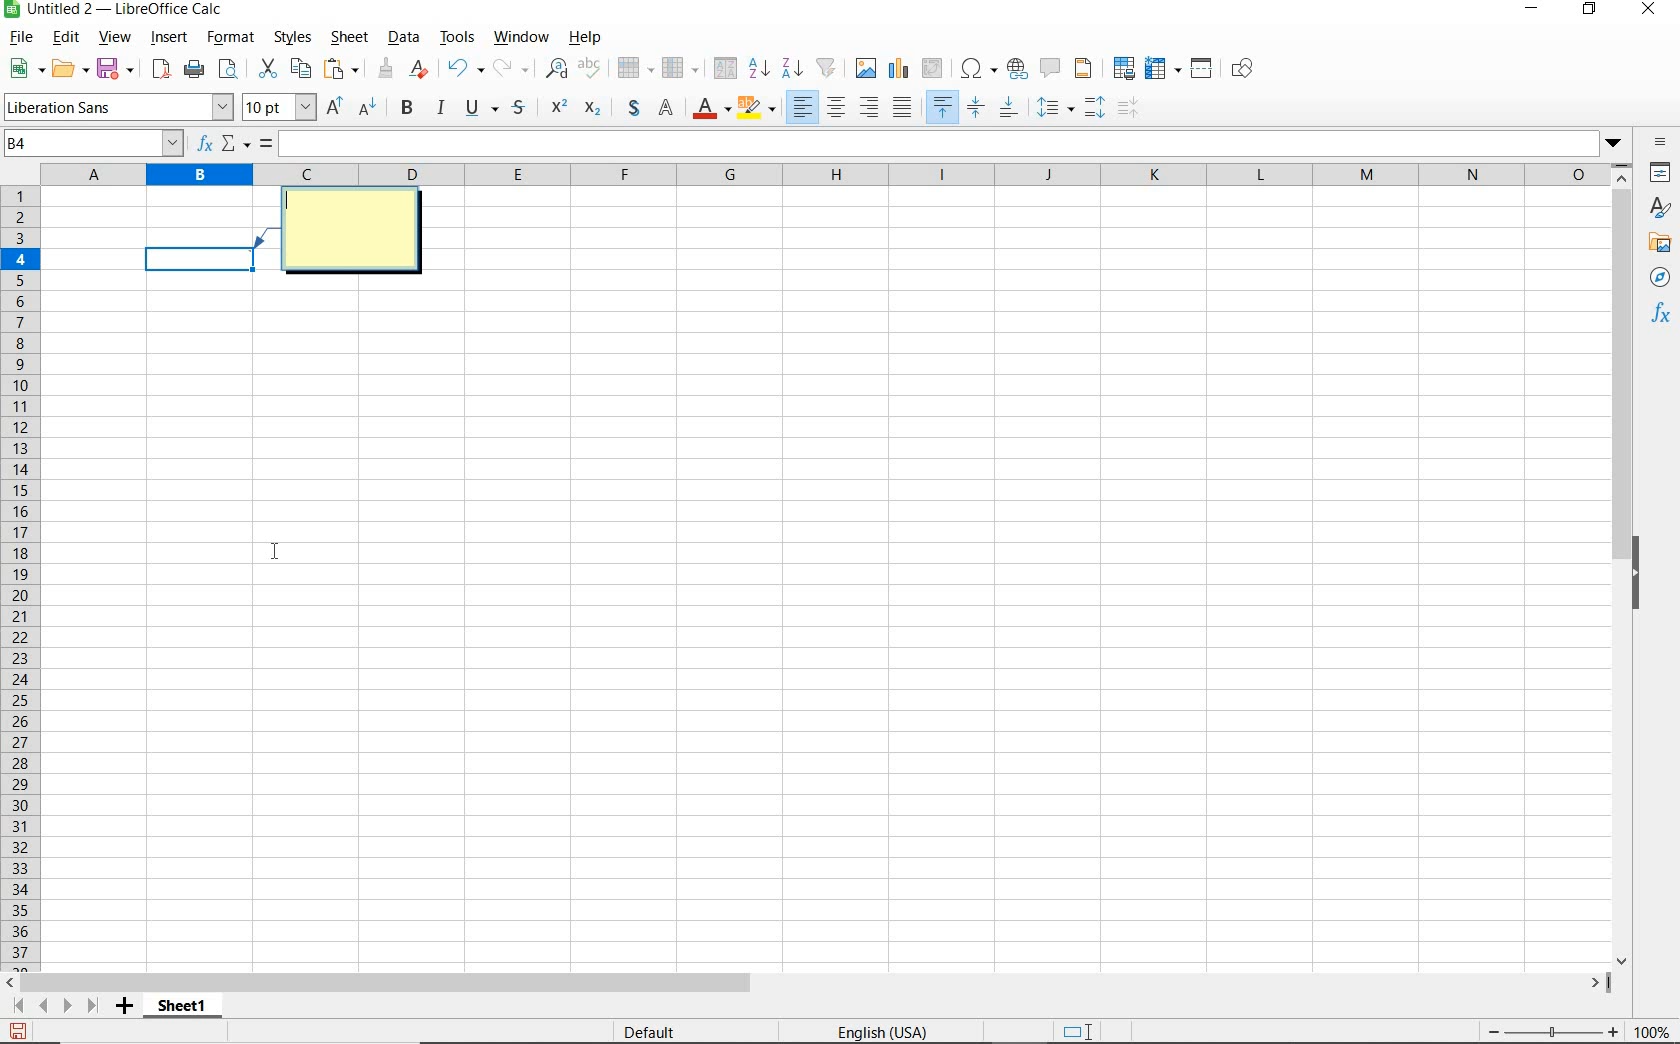  I want to click on formula, so click(265, 142).